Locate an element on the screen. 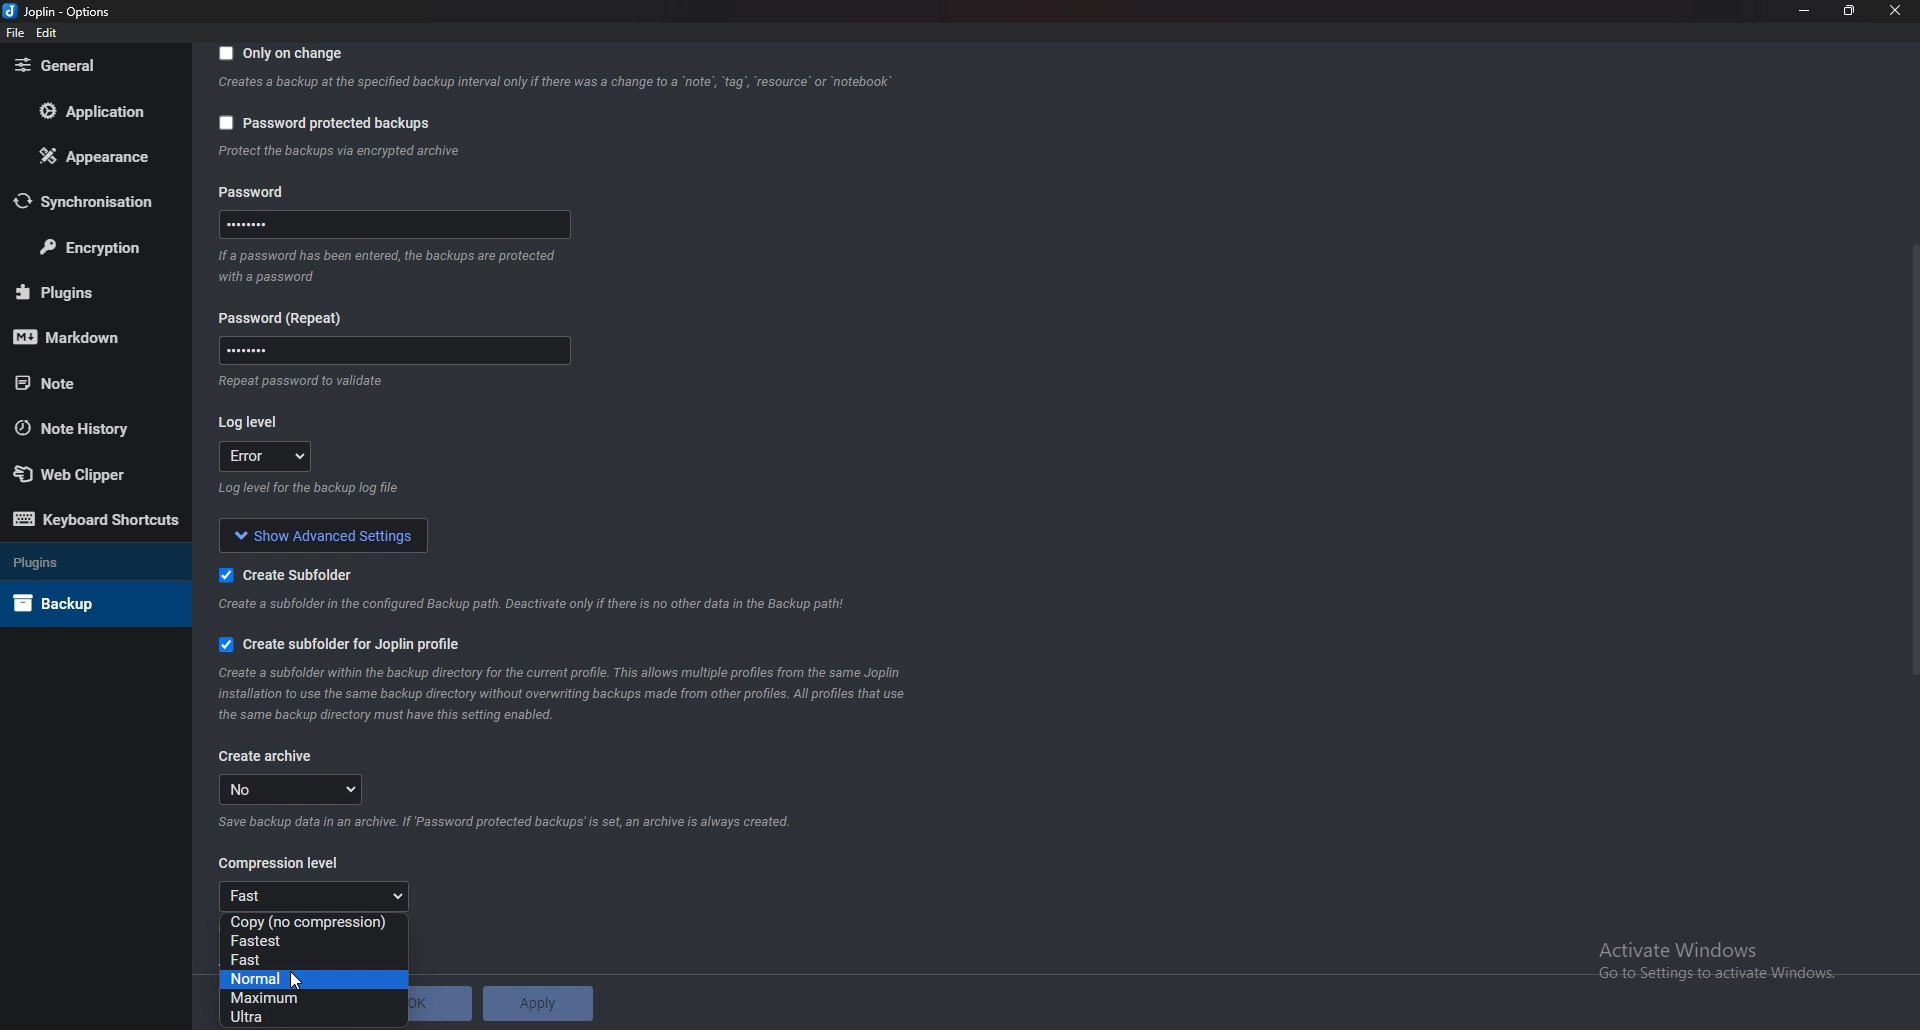 The image size is (1920, 1030). Apply is located at coordinates (537, 1003).